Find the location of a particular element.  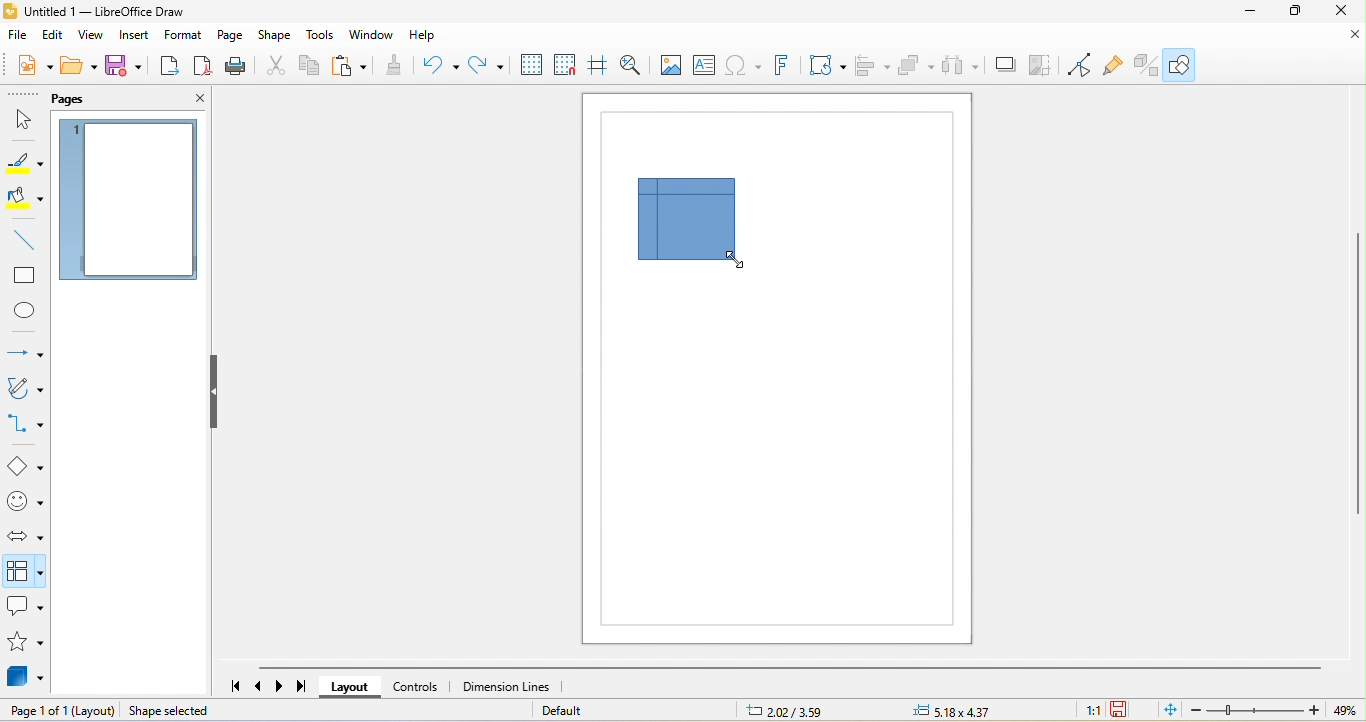

crop image is located at coordinates (1046, 66).